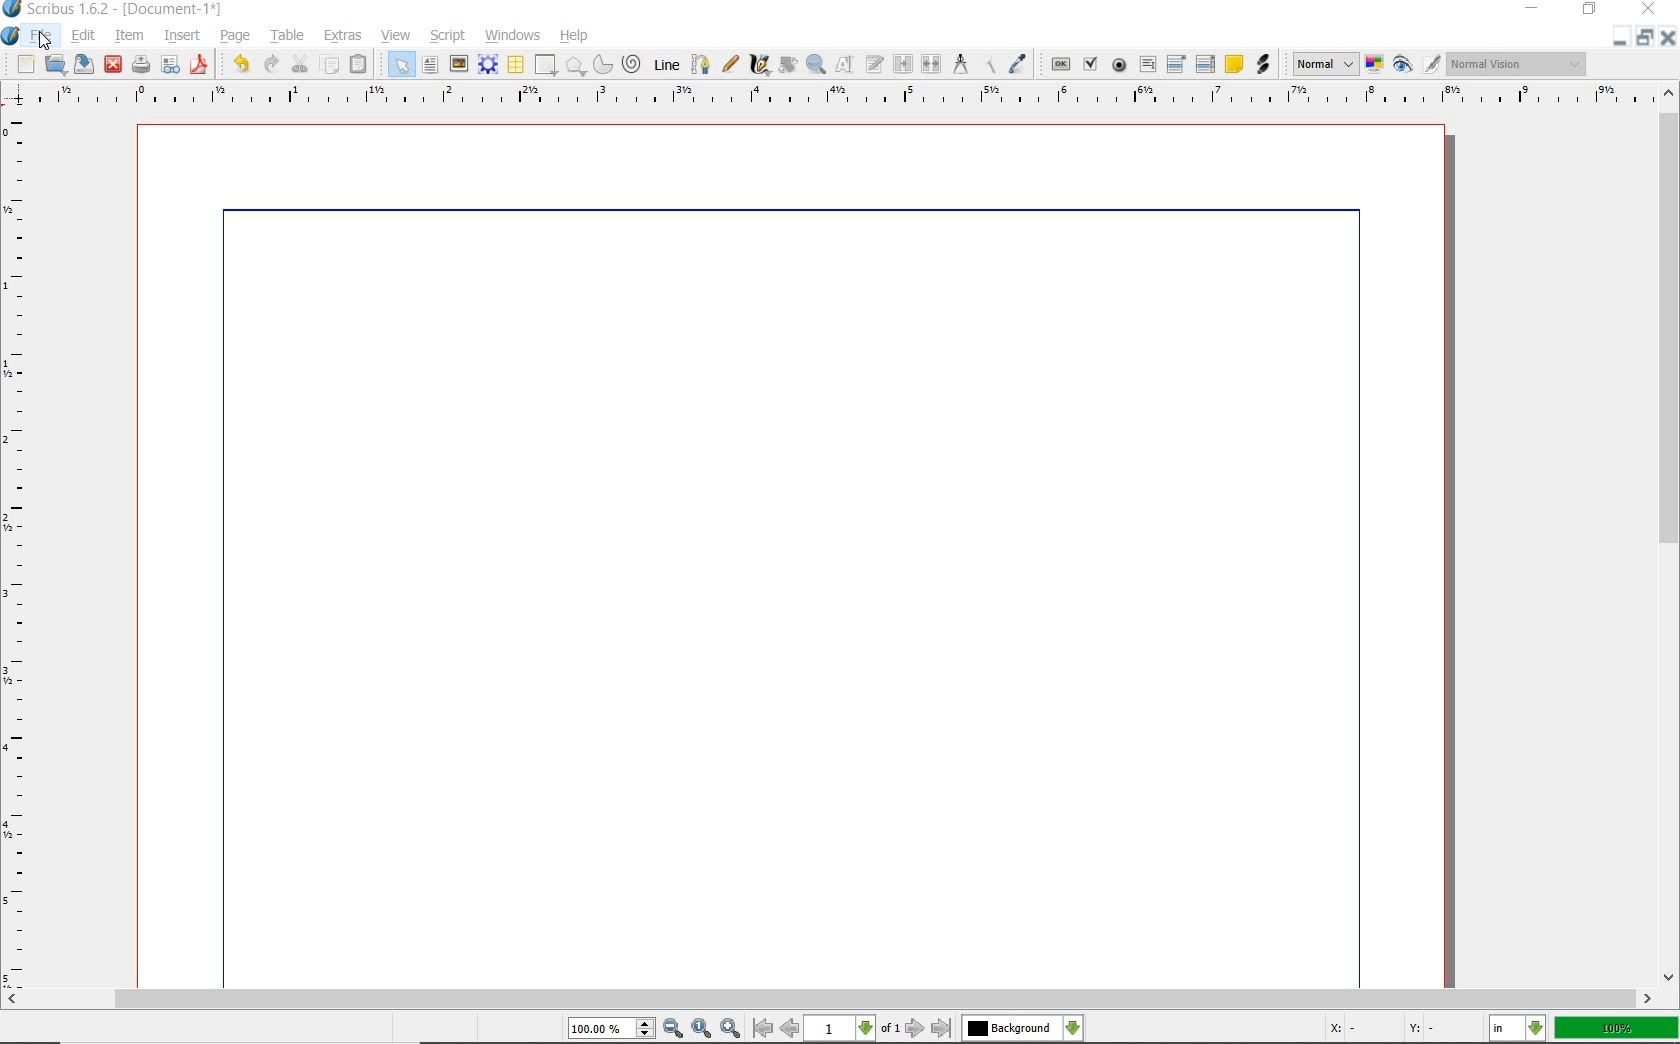 The image size is (1680, 1044). What do you see at coordinates (459, 63) in the screenshot?
I see `image frame` at bounding box center [459, 63].